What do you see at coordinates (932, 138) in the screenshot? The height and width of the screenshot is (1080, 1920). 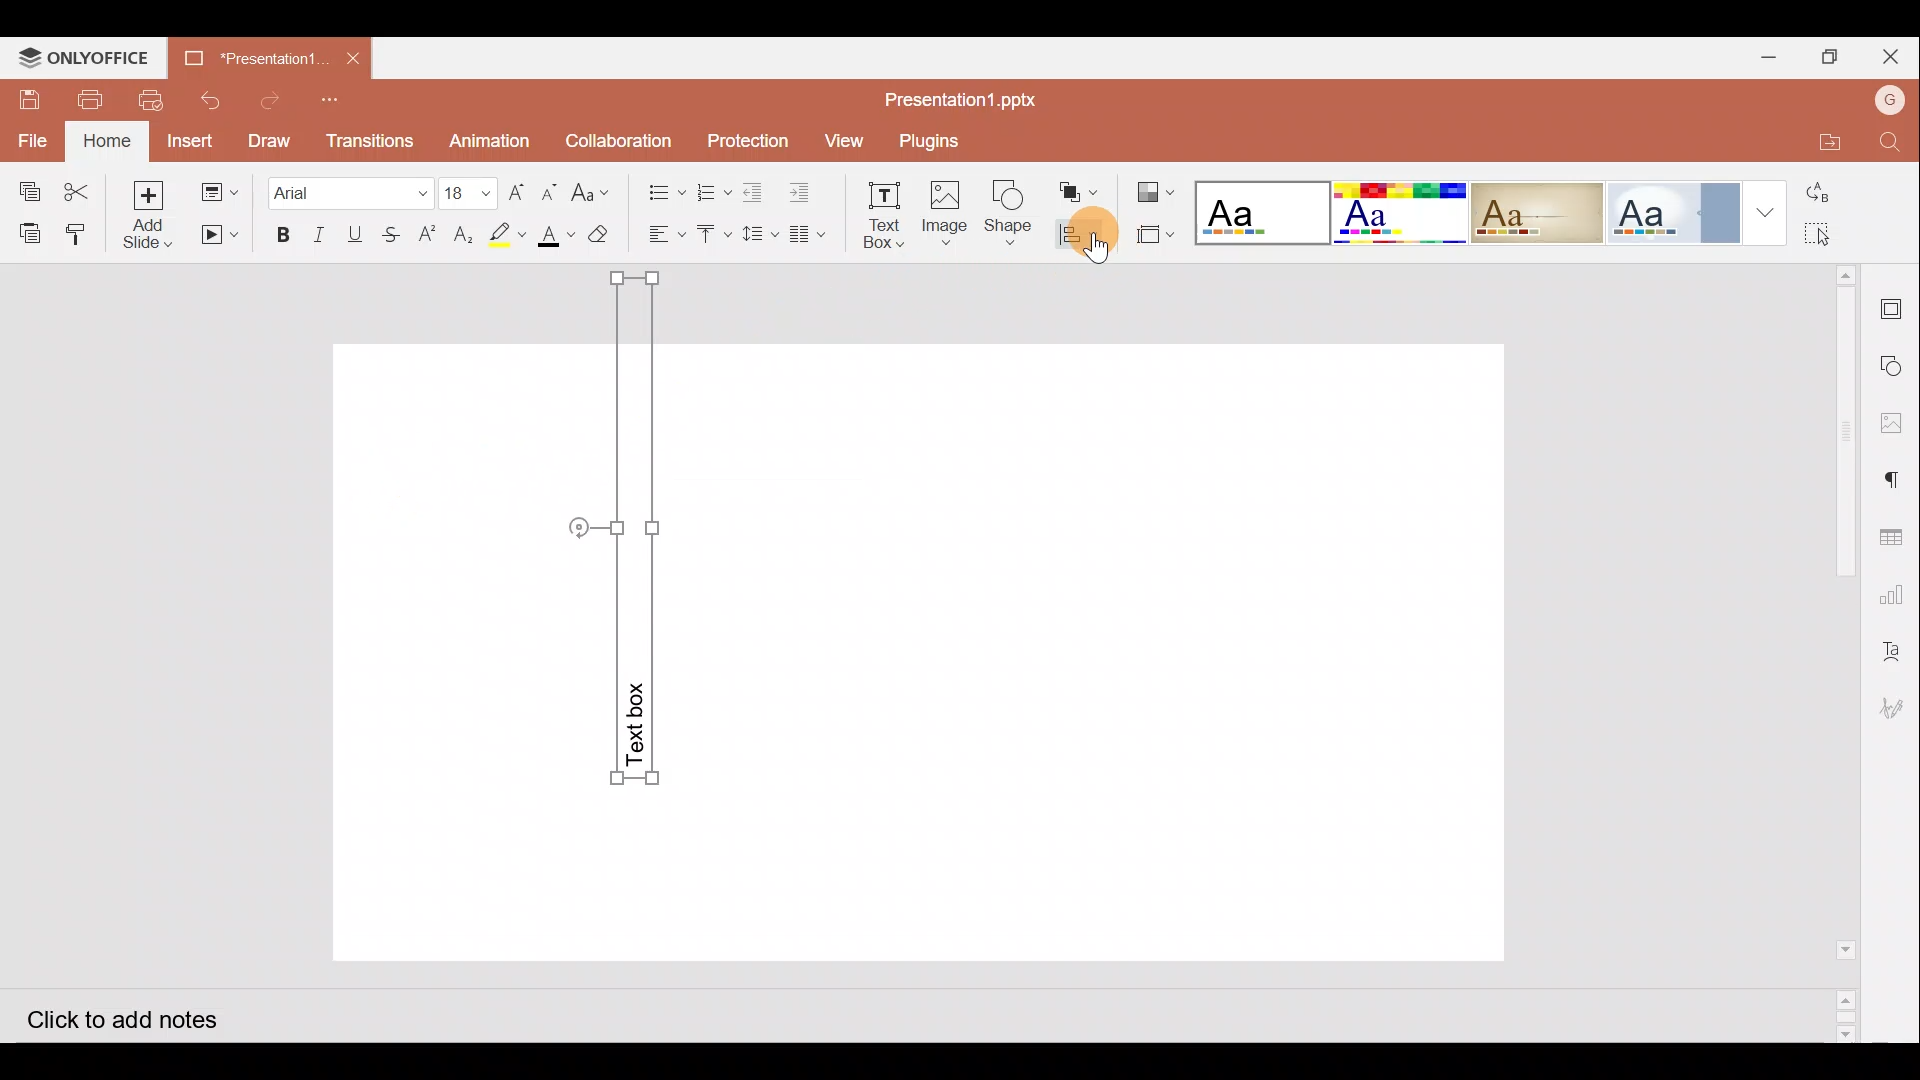 I see `Plugins` at bounding box center [932, 138].